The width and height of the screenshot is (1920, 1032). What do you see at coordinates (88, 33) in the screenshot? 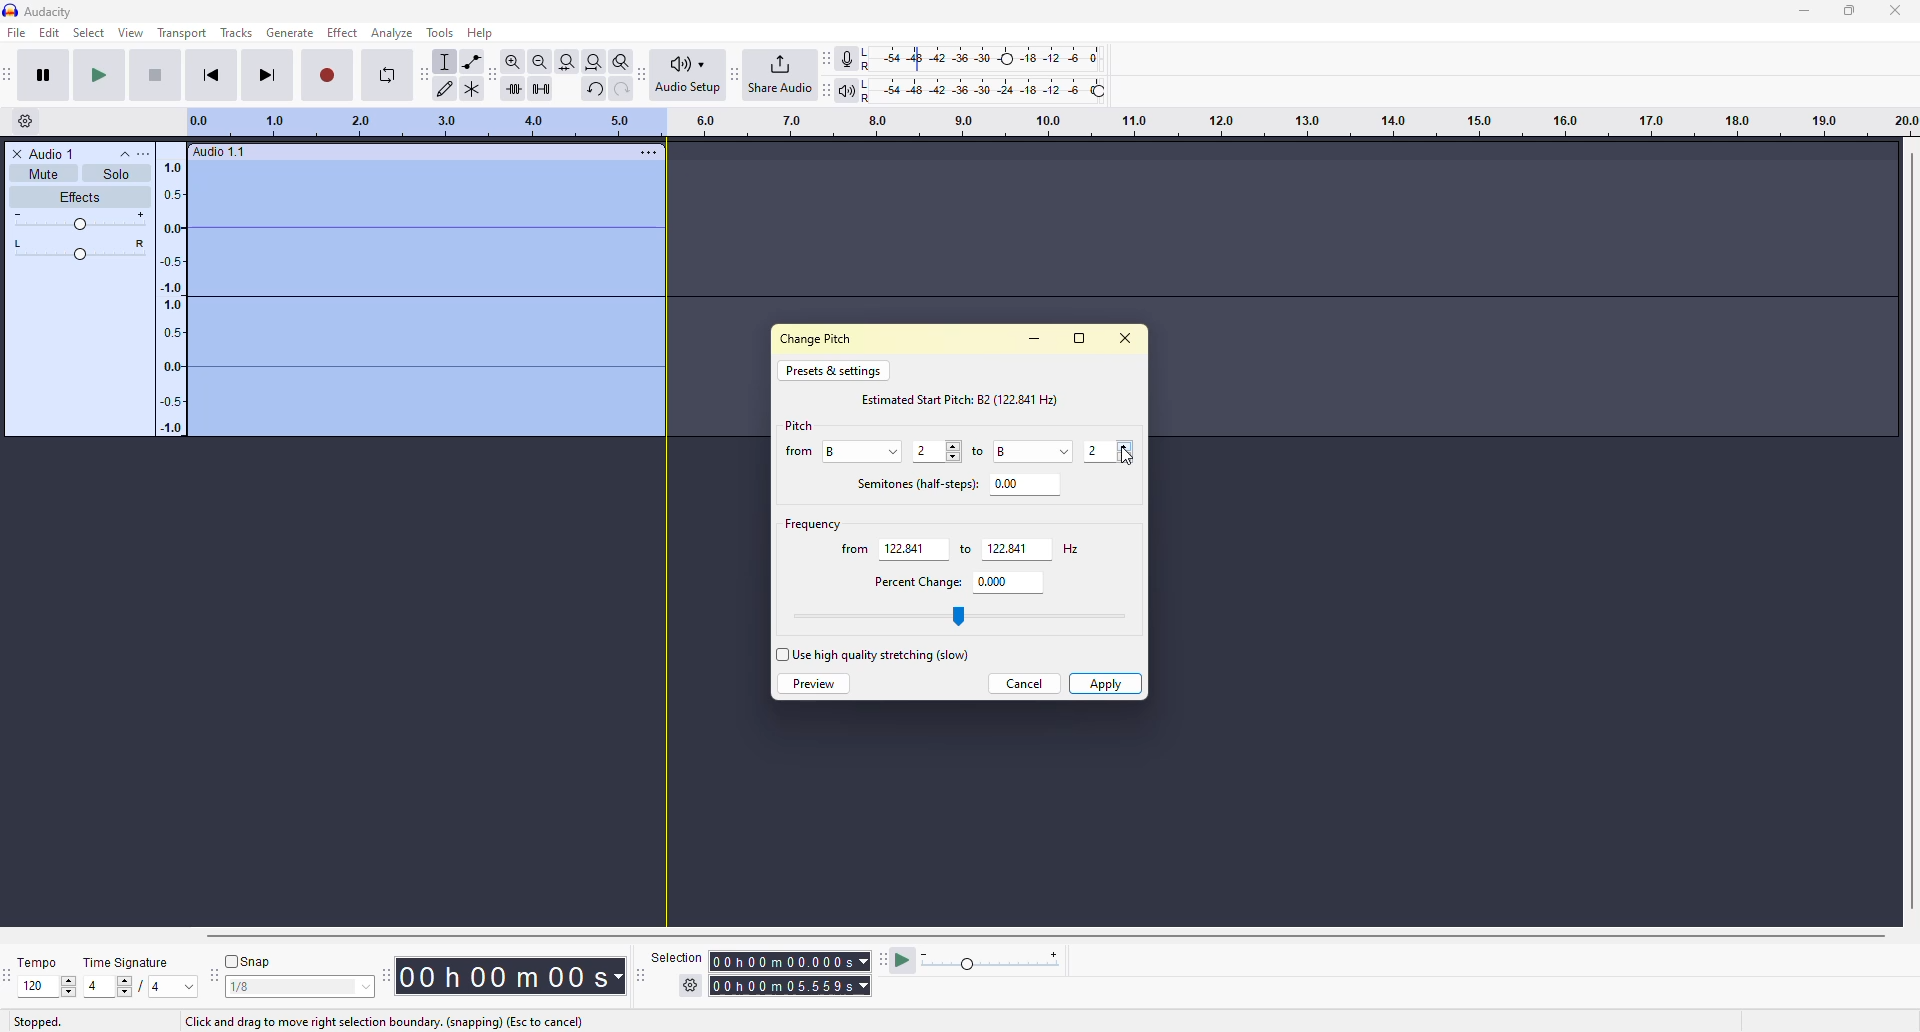
I see `select` at bounding box center [88, 33].